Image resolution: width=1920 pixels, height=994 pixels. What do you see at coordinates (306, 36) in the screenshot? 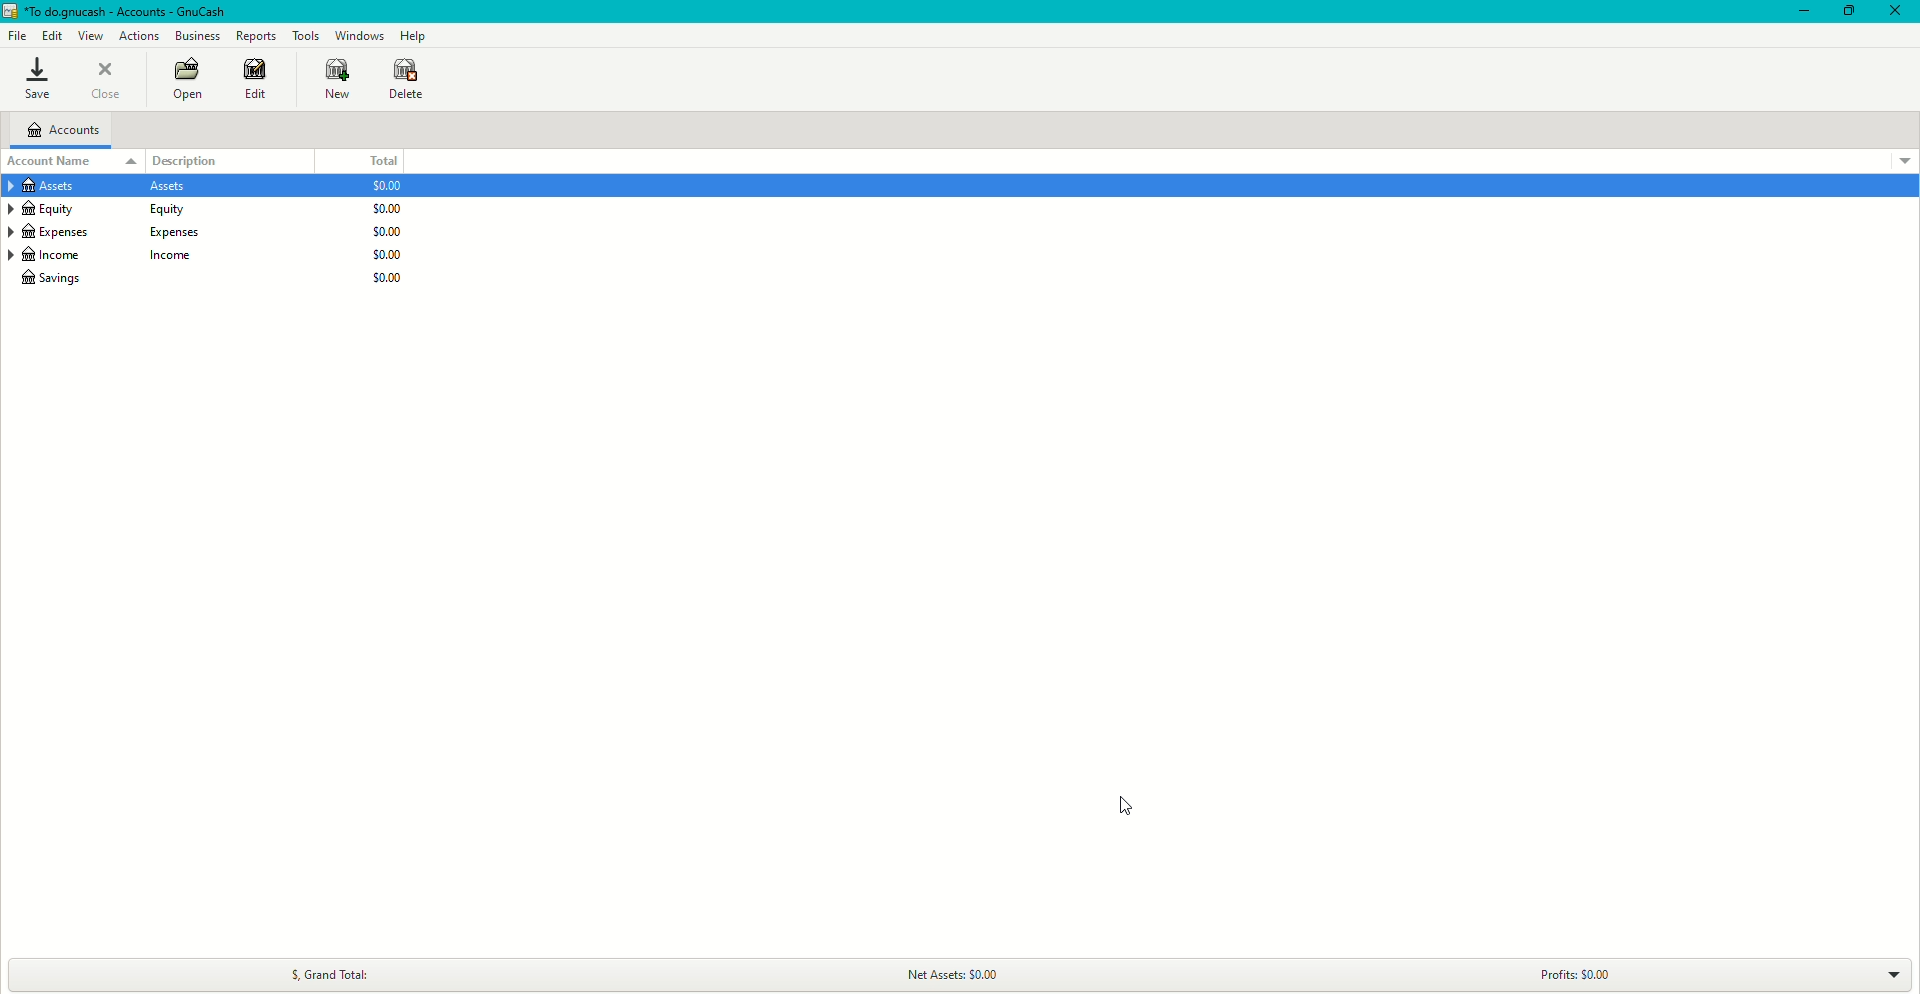
I see `Tools` at bounding box center [306, 36].